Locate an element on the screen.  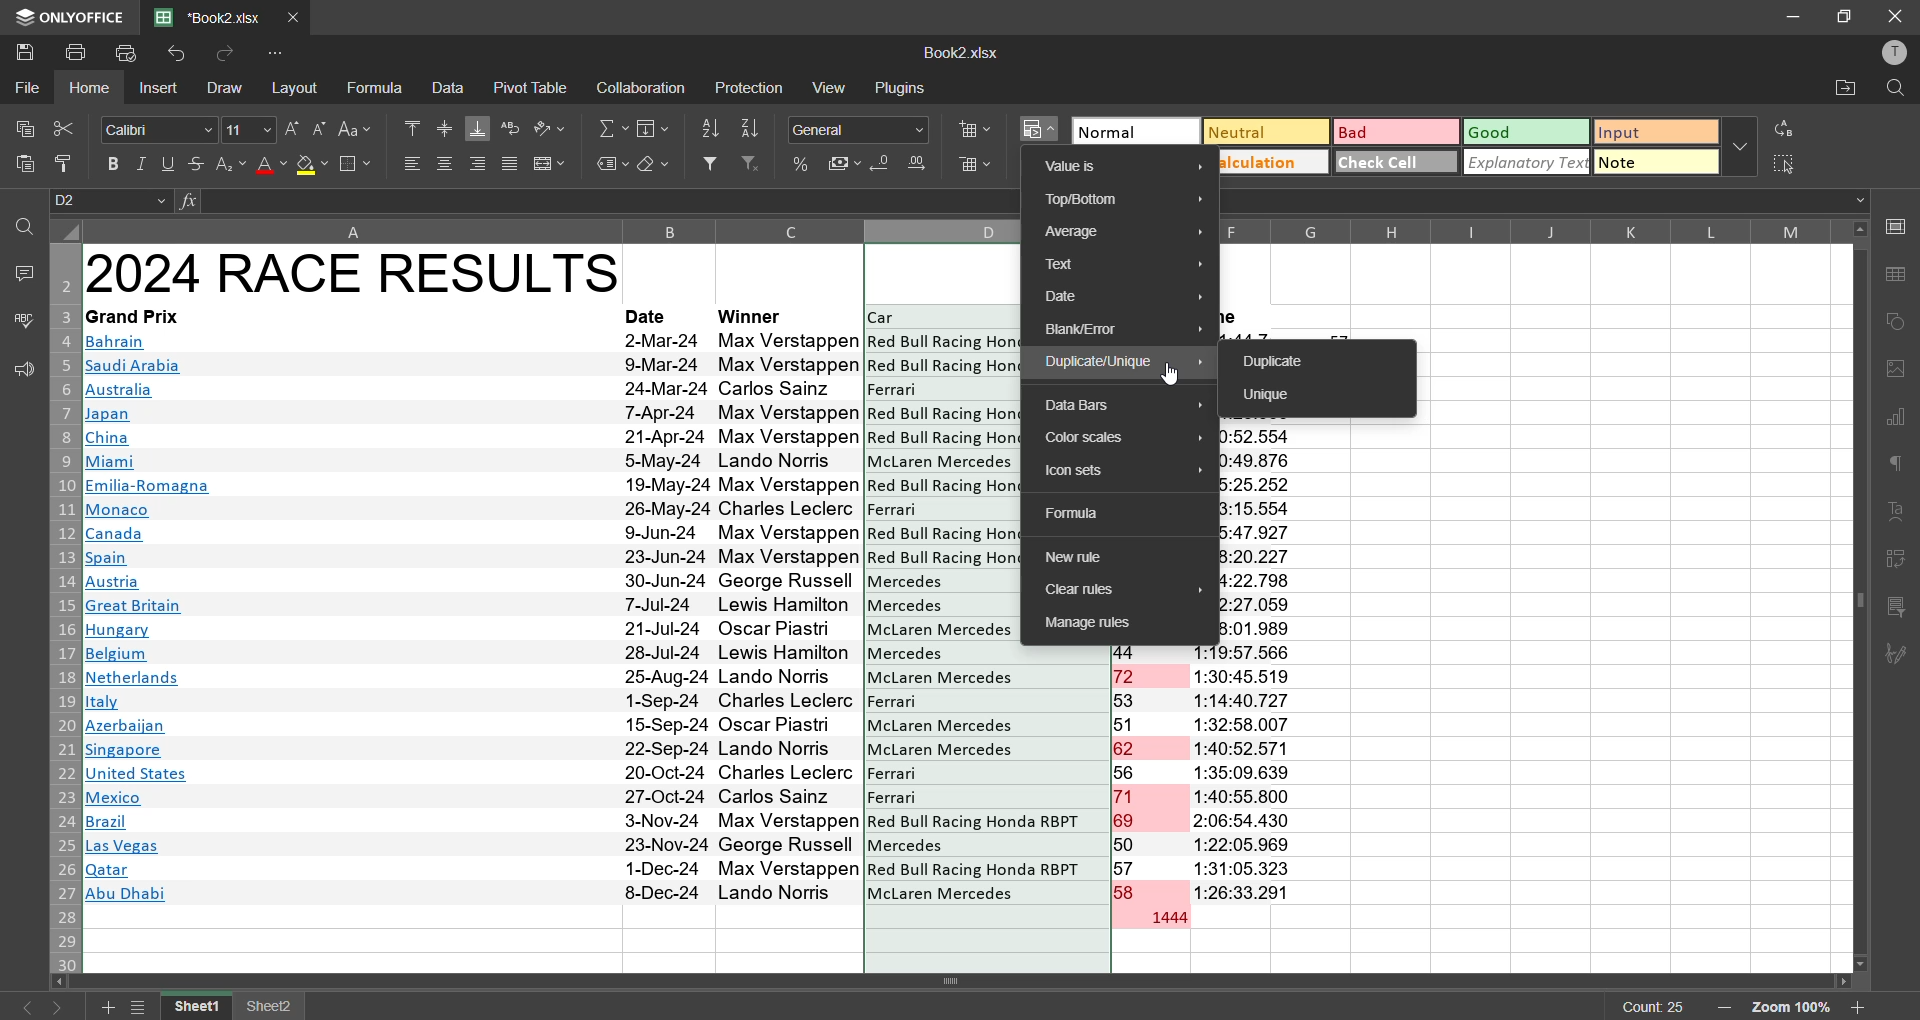
align center is located at coordinates (445, 162).